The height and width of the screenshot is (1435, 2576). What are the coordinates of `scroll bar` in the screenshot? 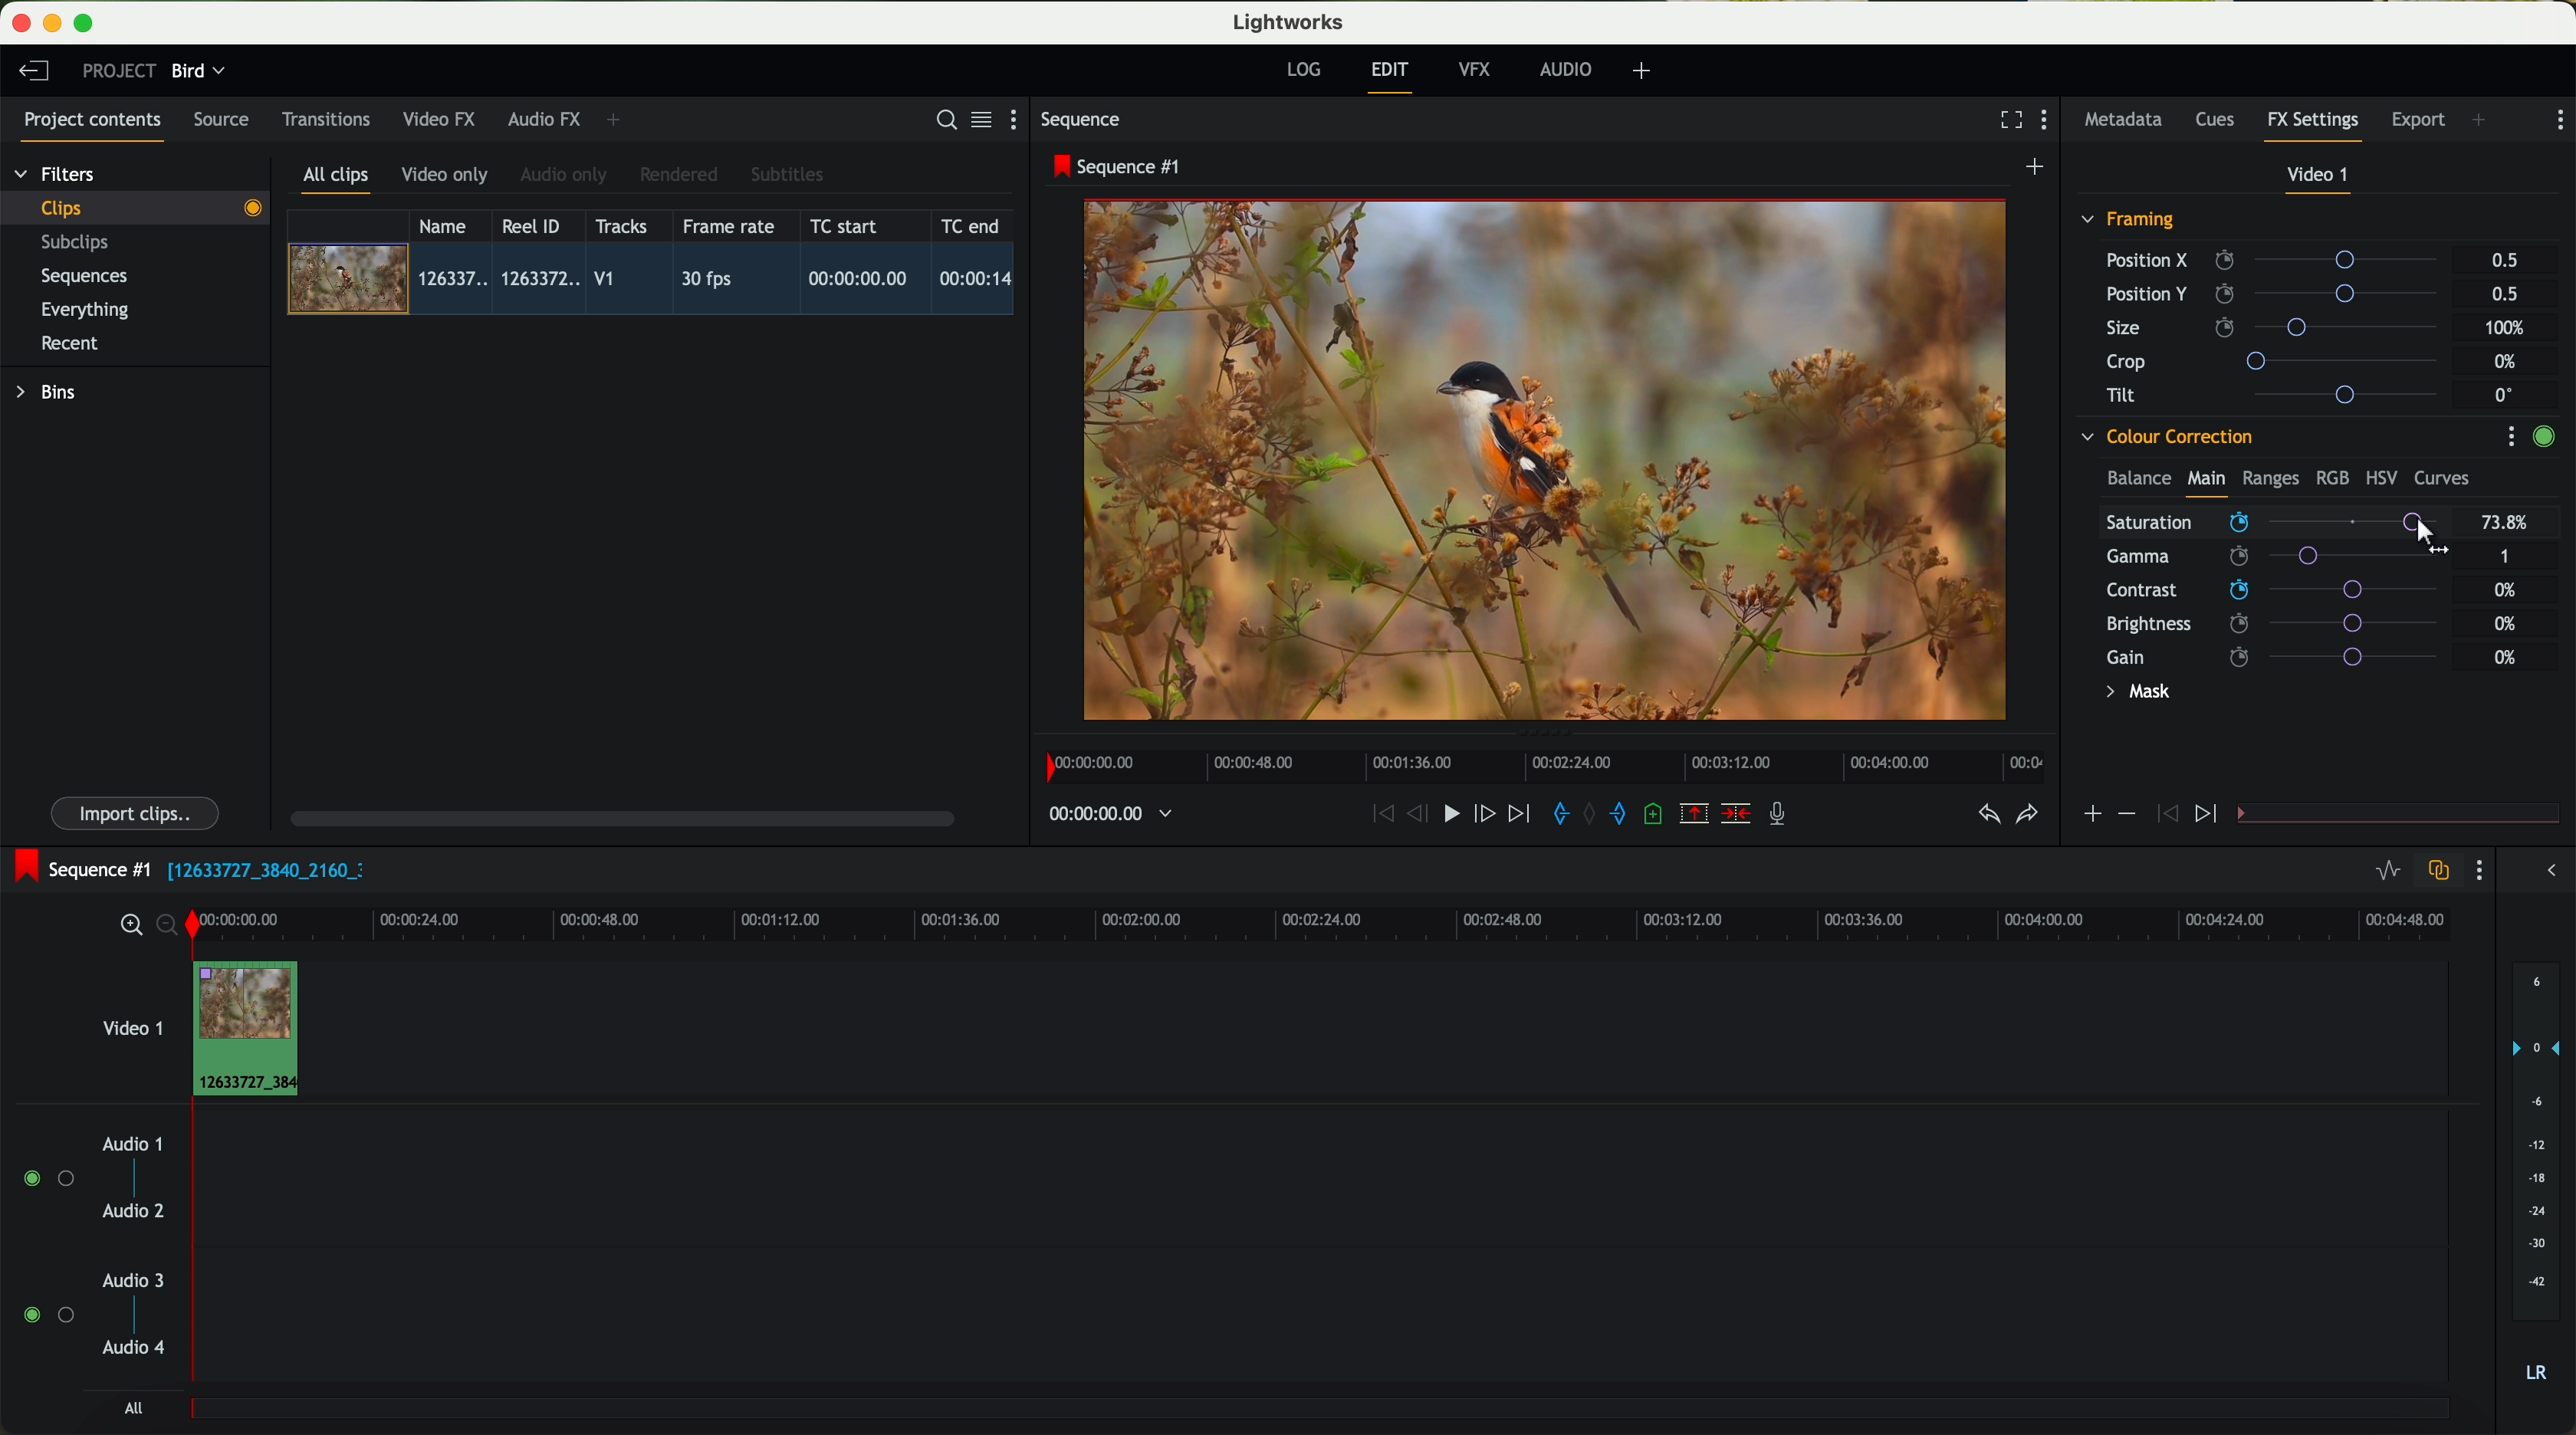 It's located at (620, 817).